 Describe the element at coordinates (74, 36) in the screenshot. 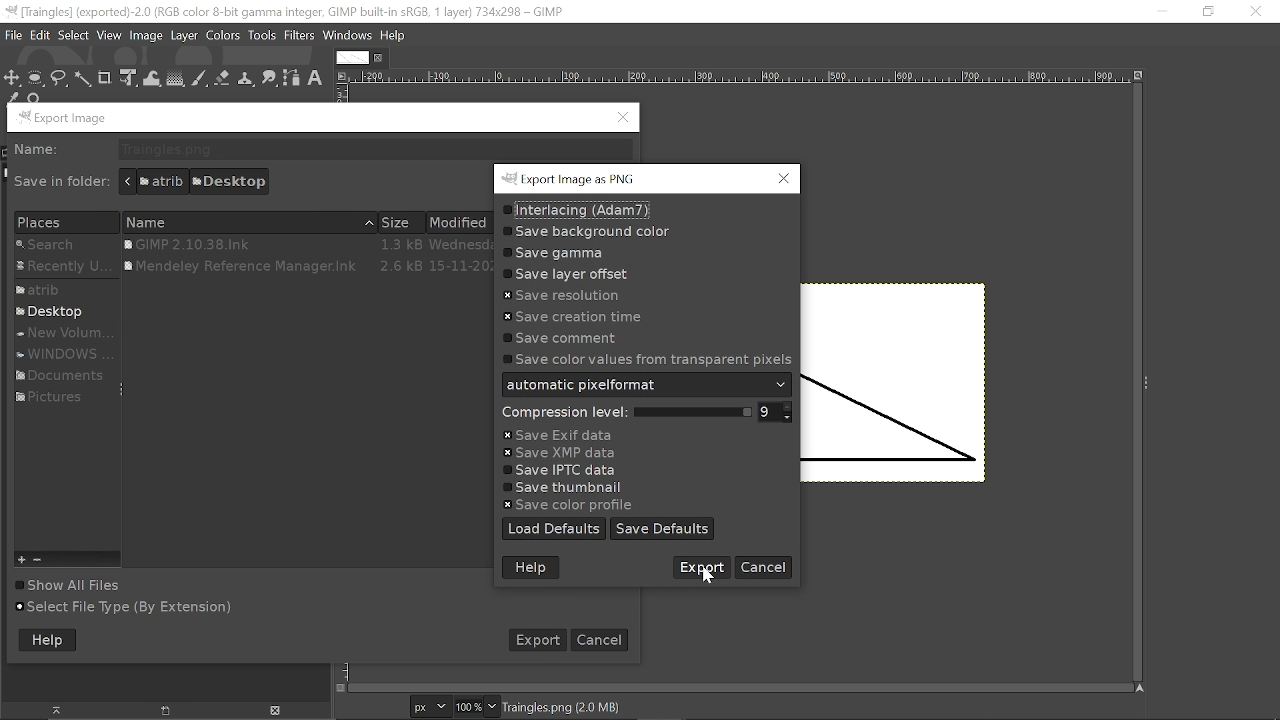

I see `Select` at that location.